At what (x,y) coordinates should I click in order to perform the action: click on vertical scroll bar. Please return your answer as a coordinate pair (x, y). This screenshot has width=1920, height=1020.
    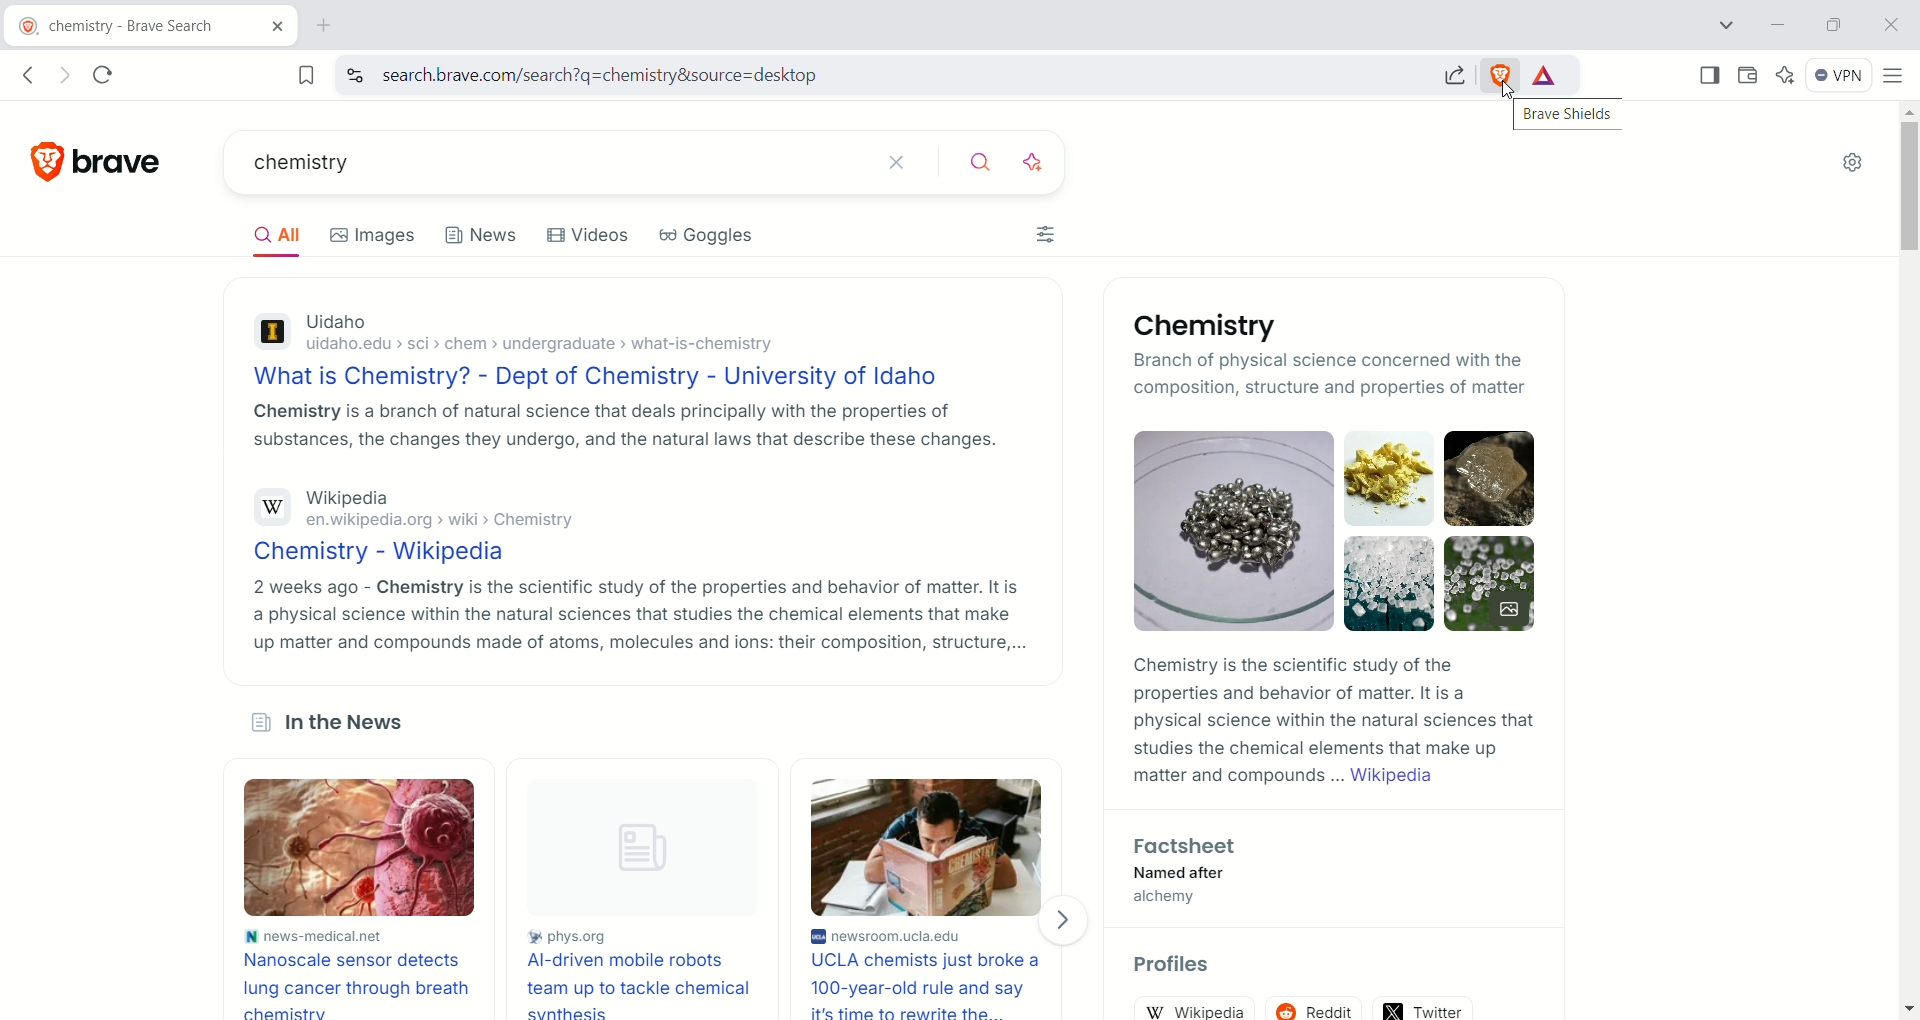
    Looking at the image, I should click on (1907, 563).